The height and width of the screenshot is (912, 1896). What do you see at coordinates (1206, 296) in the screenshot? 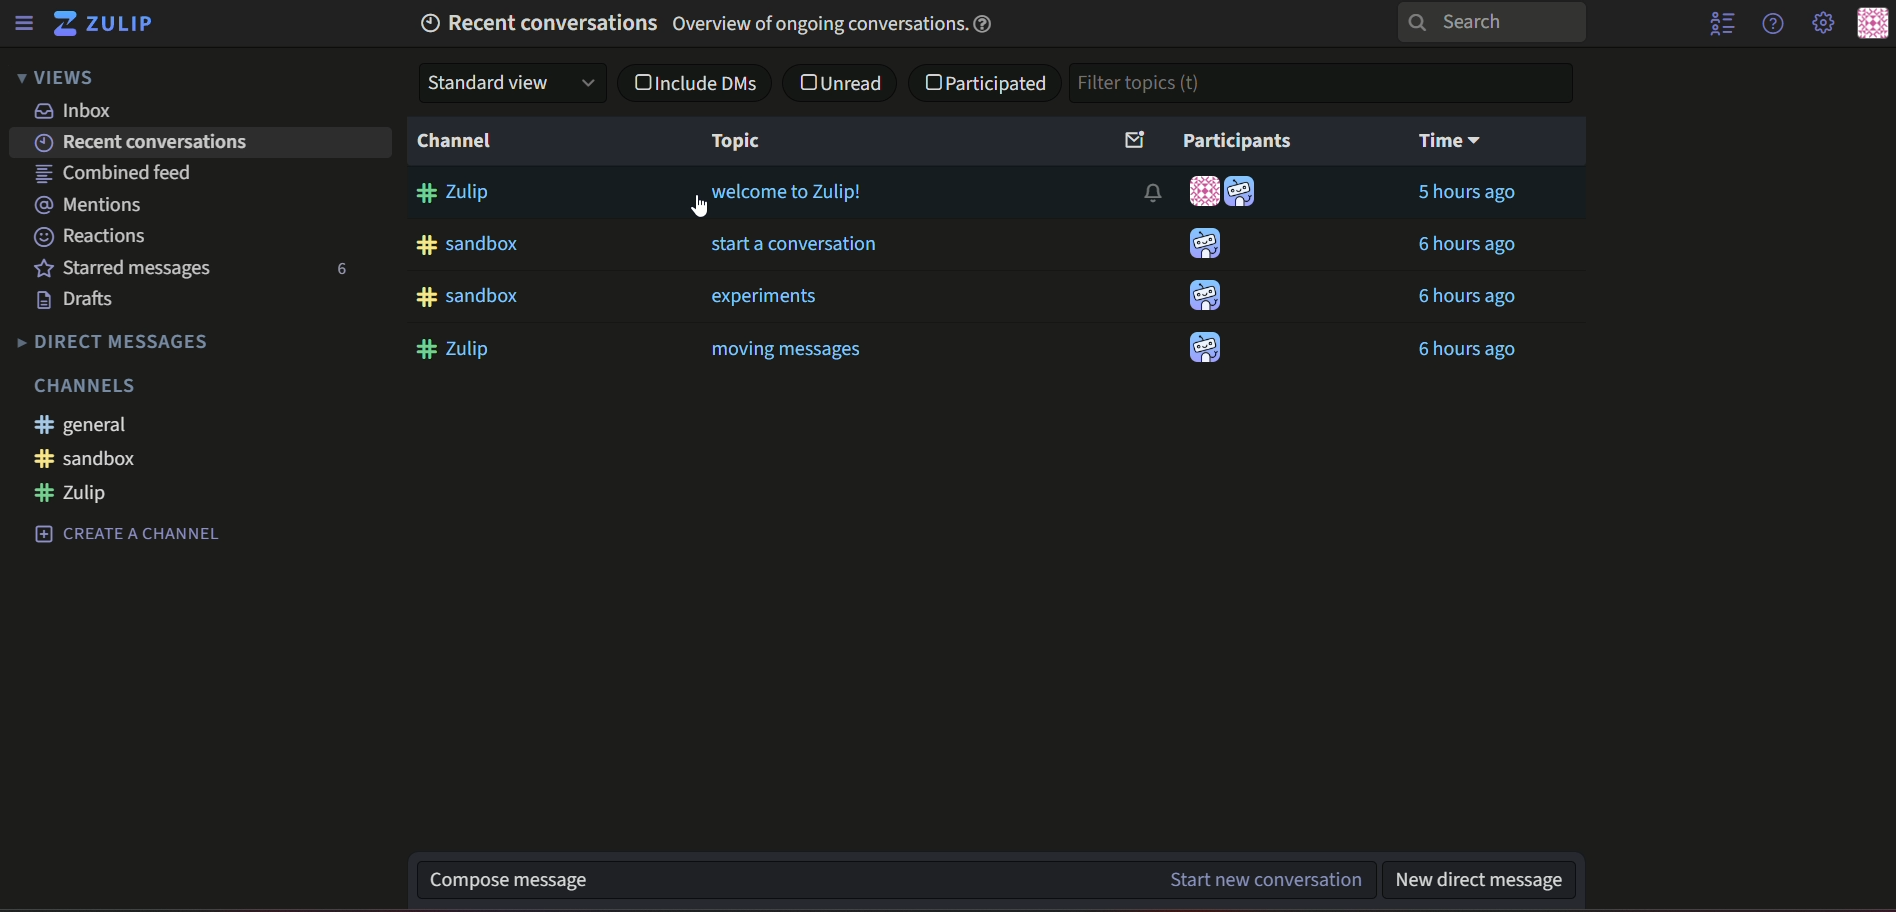
I see `icon` at bounding box center [1206, 296].